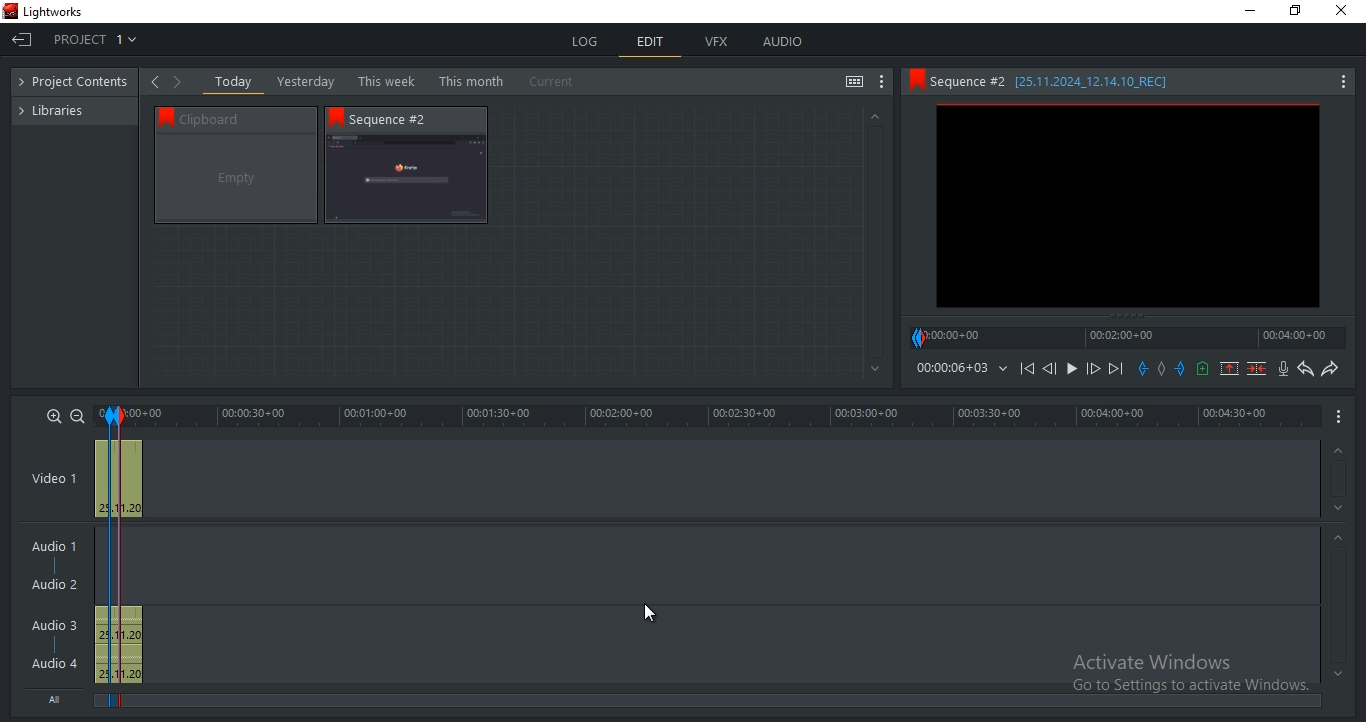  Describe the element at coordinates (1143, 368) in the screenshot. I see `mark in` at that location.